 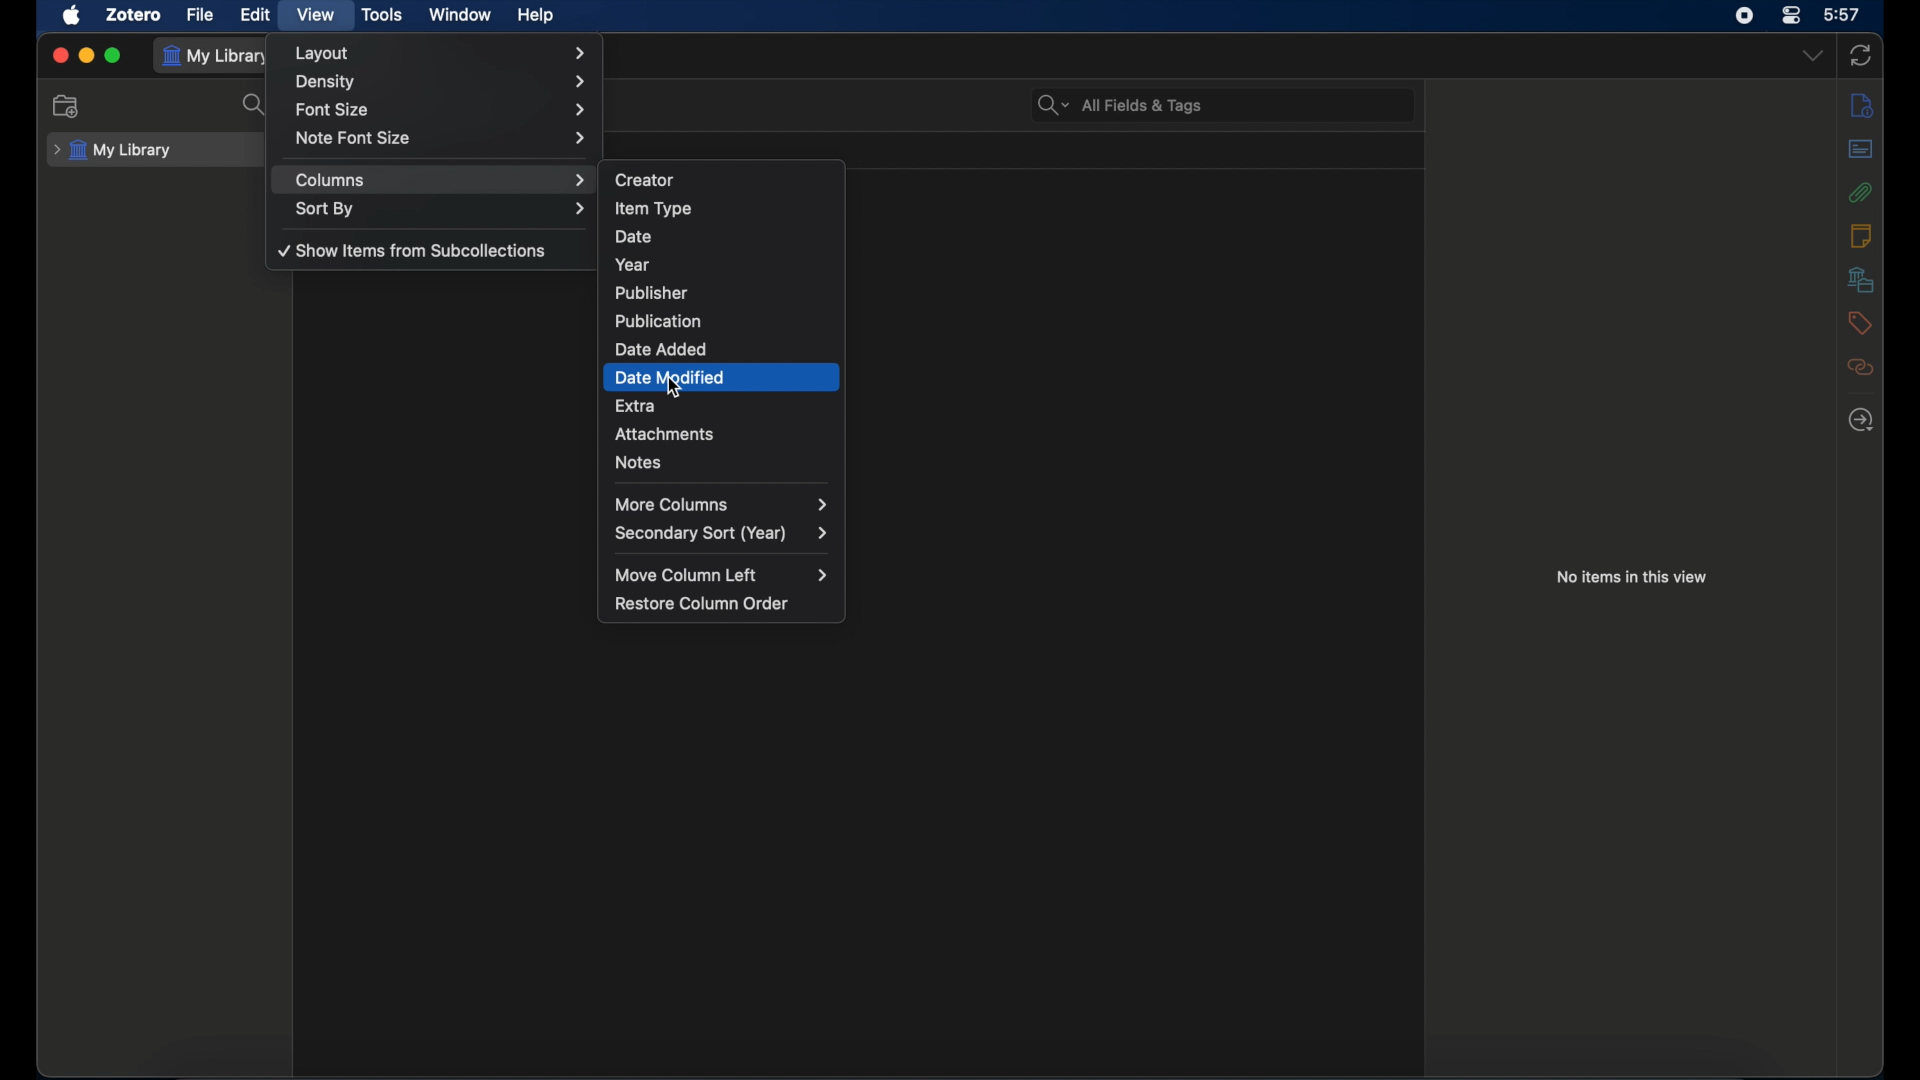 I want to click on date, so click(x=726, y=235).